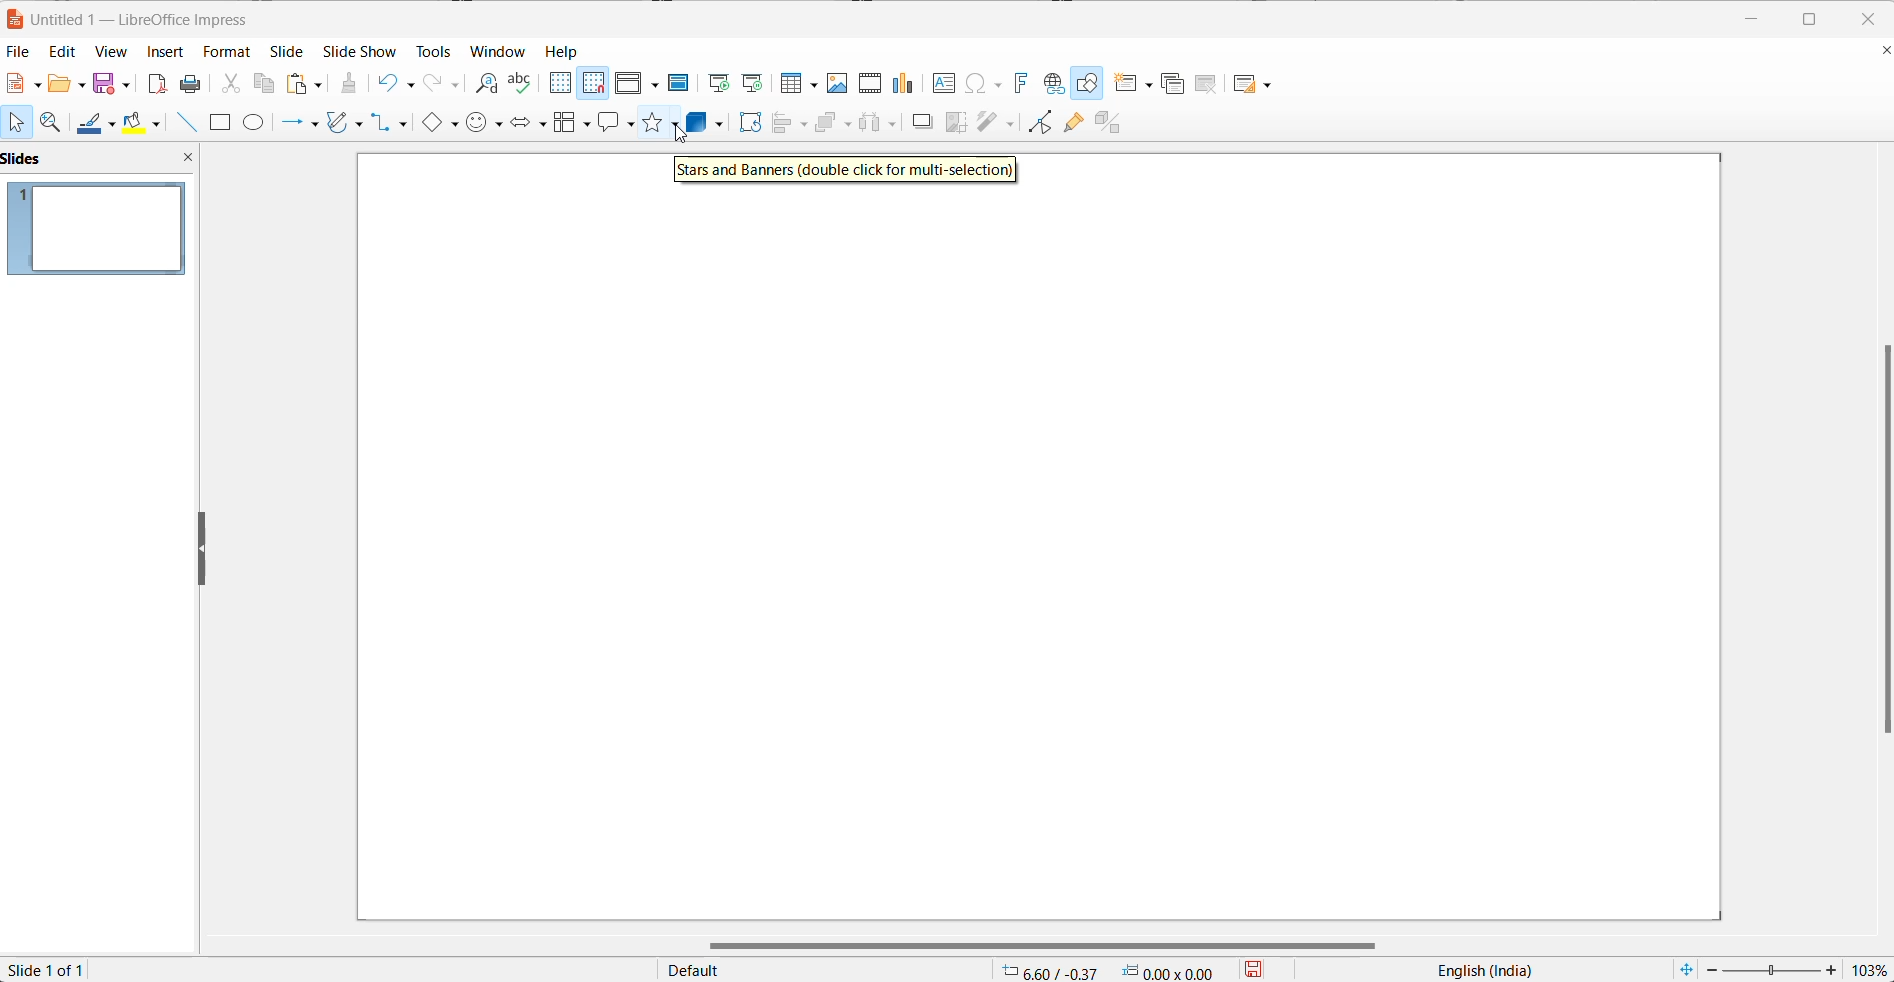 This screenshot has height=982, width=1894. Describe the element at coordinates (191, 122) in the screenshot. I see `line` at that location.